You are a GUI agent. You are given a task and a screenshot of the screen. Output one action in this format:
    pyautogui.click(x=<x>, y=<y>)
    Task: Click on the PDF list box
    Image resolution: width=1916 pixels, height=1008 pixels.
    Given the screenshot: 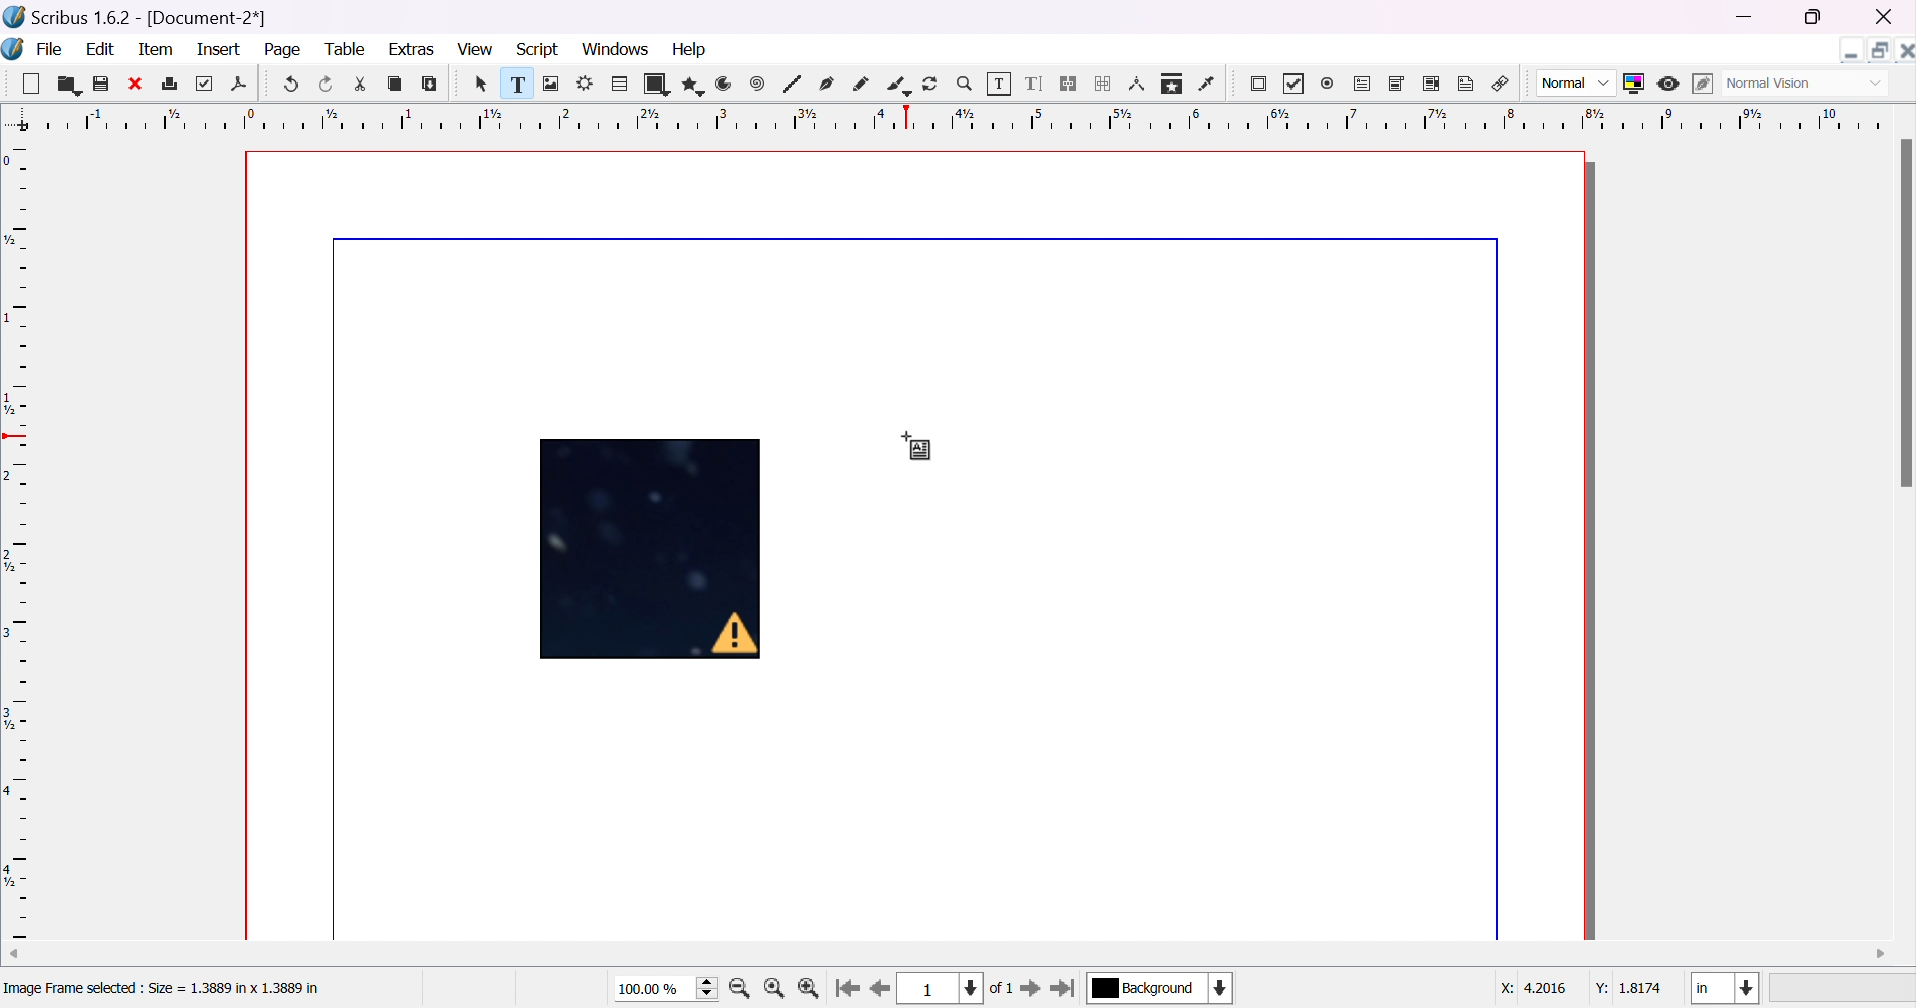 What is the action you would take?
    pyautogui.click(x=1429, y=82)
    